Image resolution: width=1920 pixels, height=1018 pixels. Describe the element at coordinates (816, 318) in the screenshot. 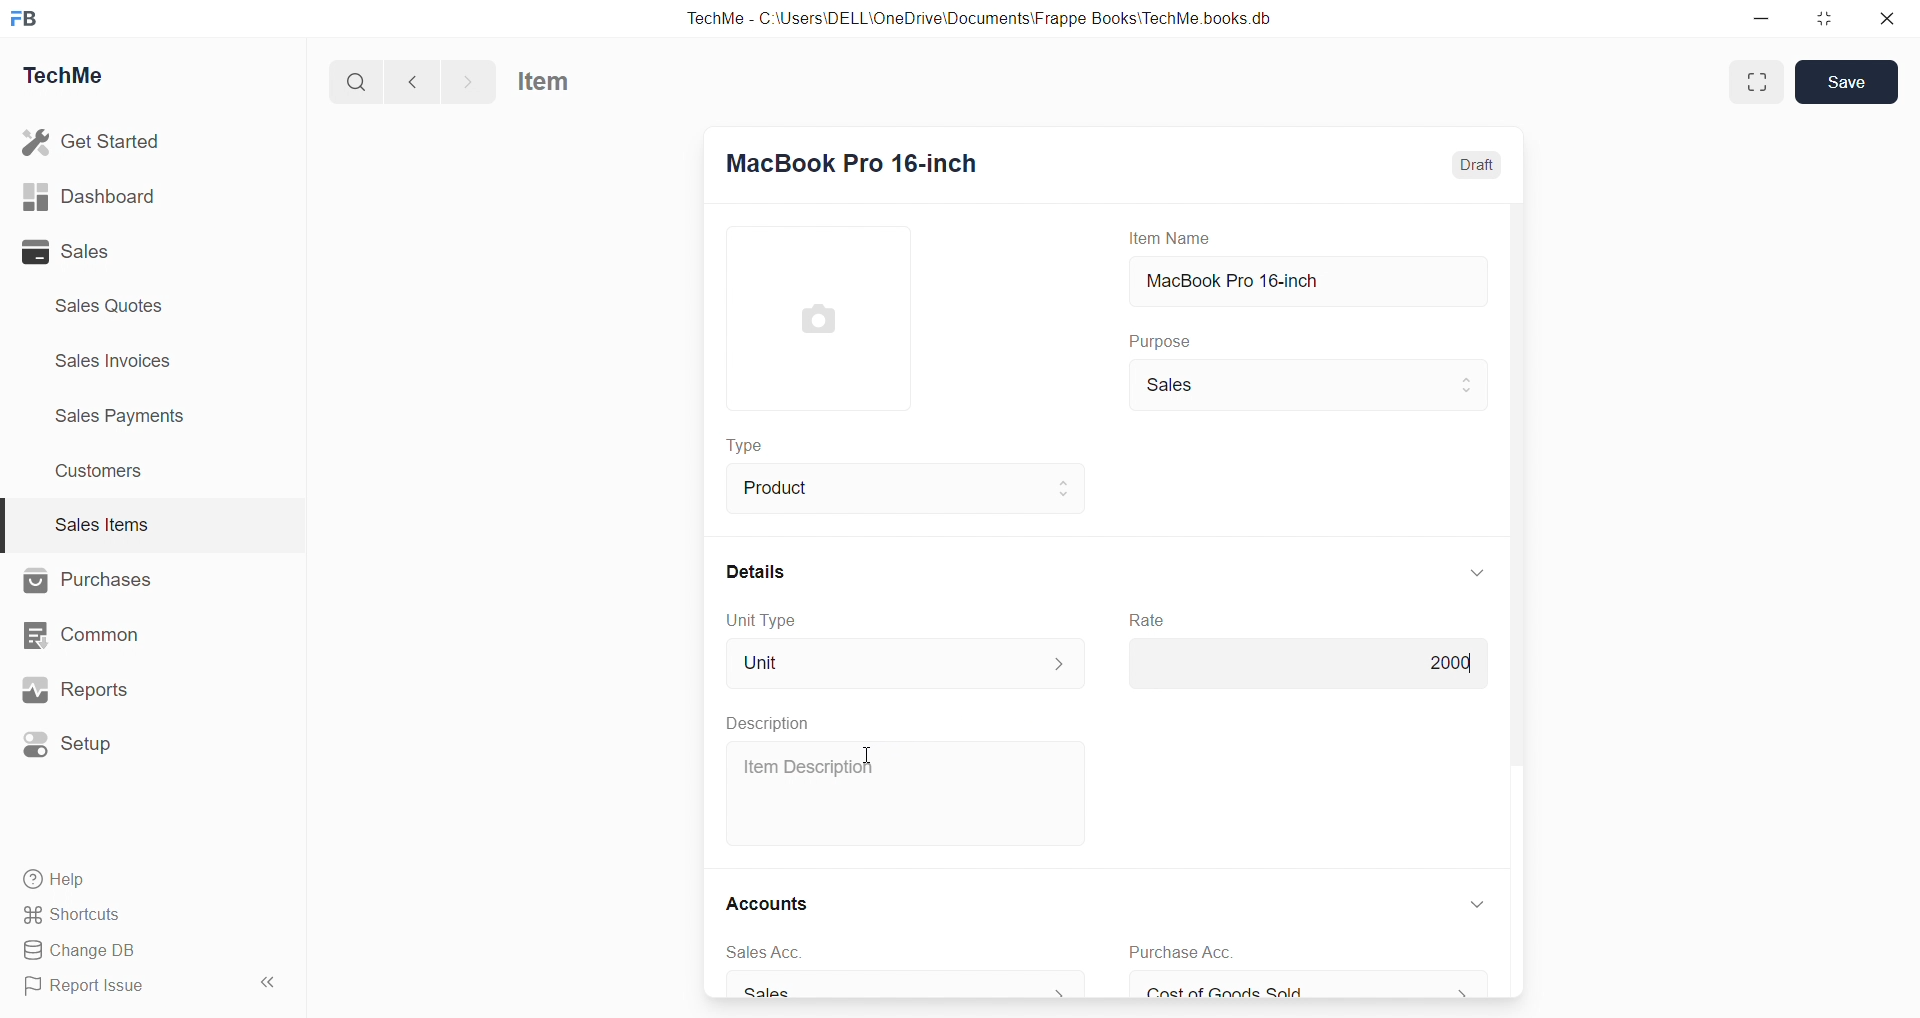

I see `image` at that location.